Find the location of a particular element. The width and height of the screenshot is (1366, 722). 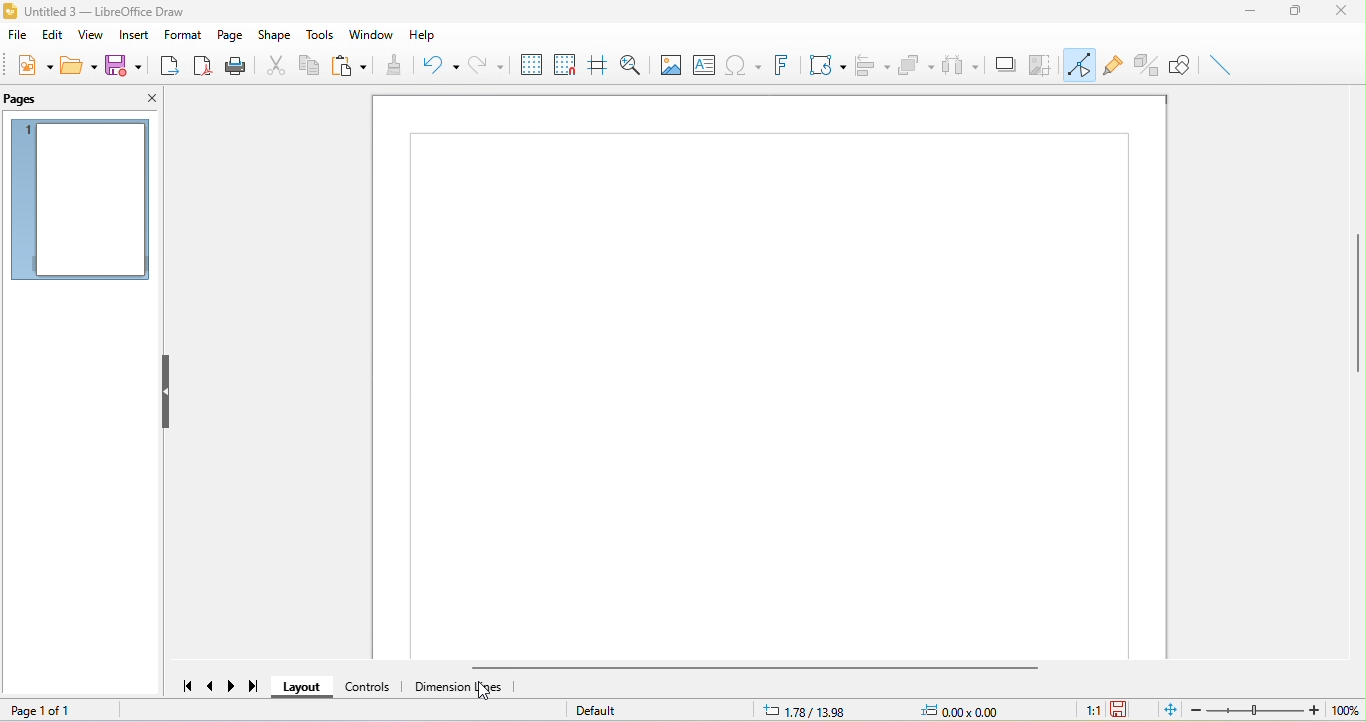

shape is located at coordinates (274, 35).